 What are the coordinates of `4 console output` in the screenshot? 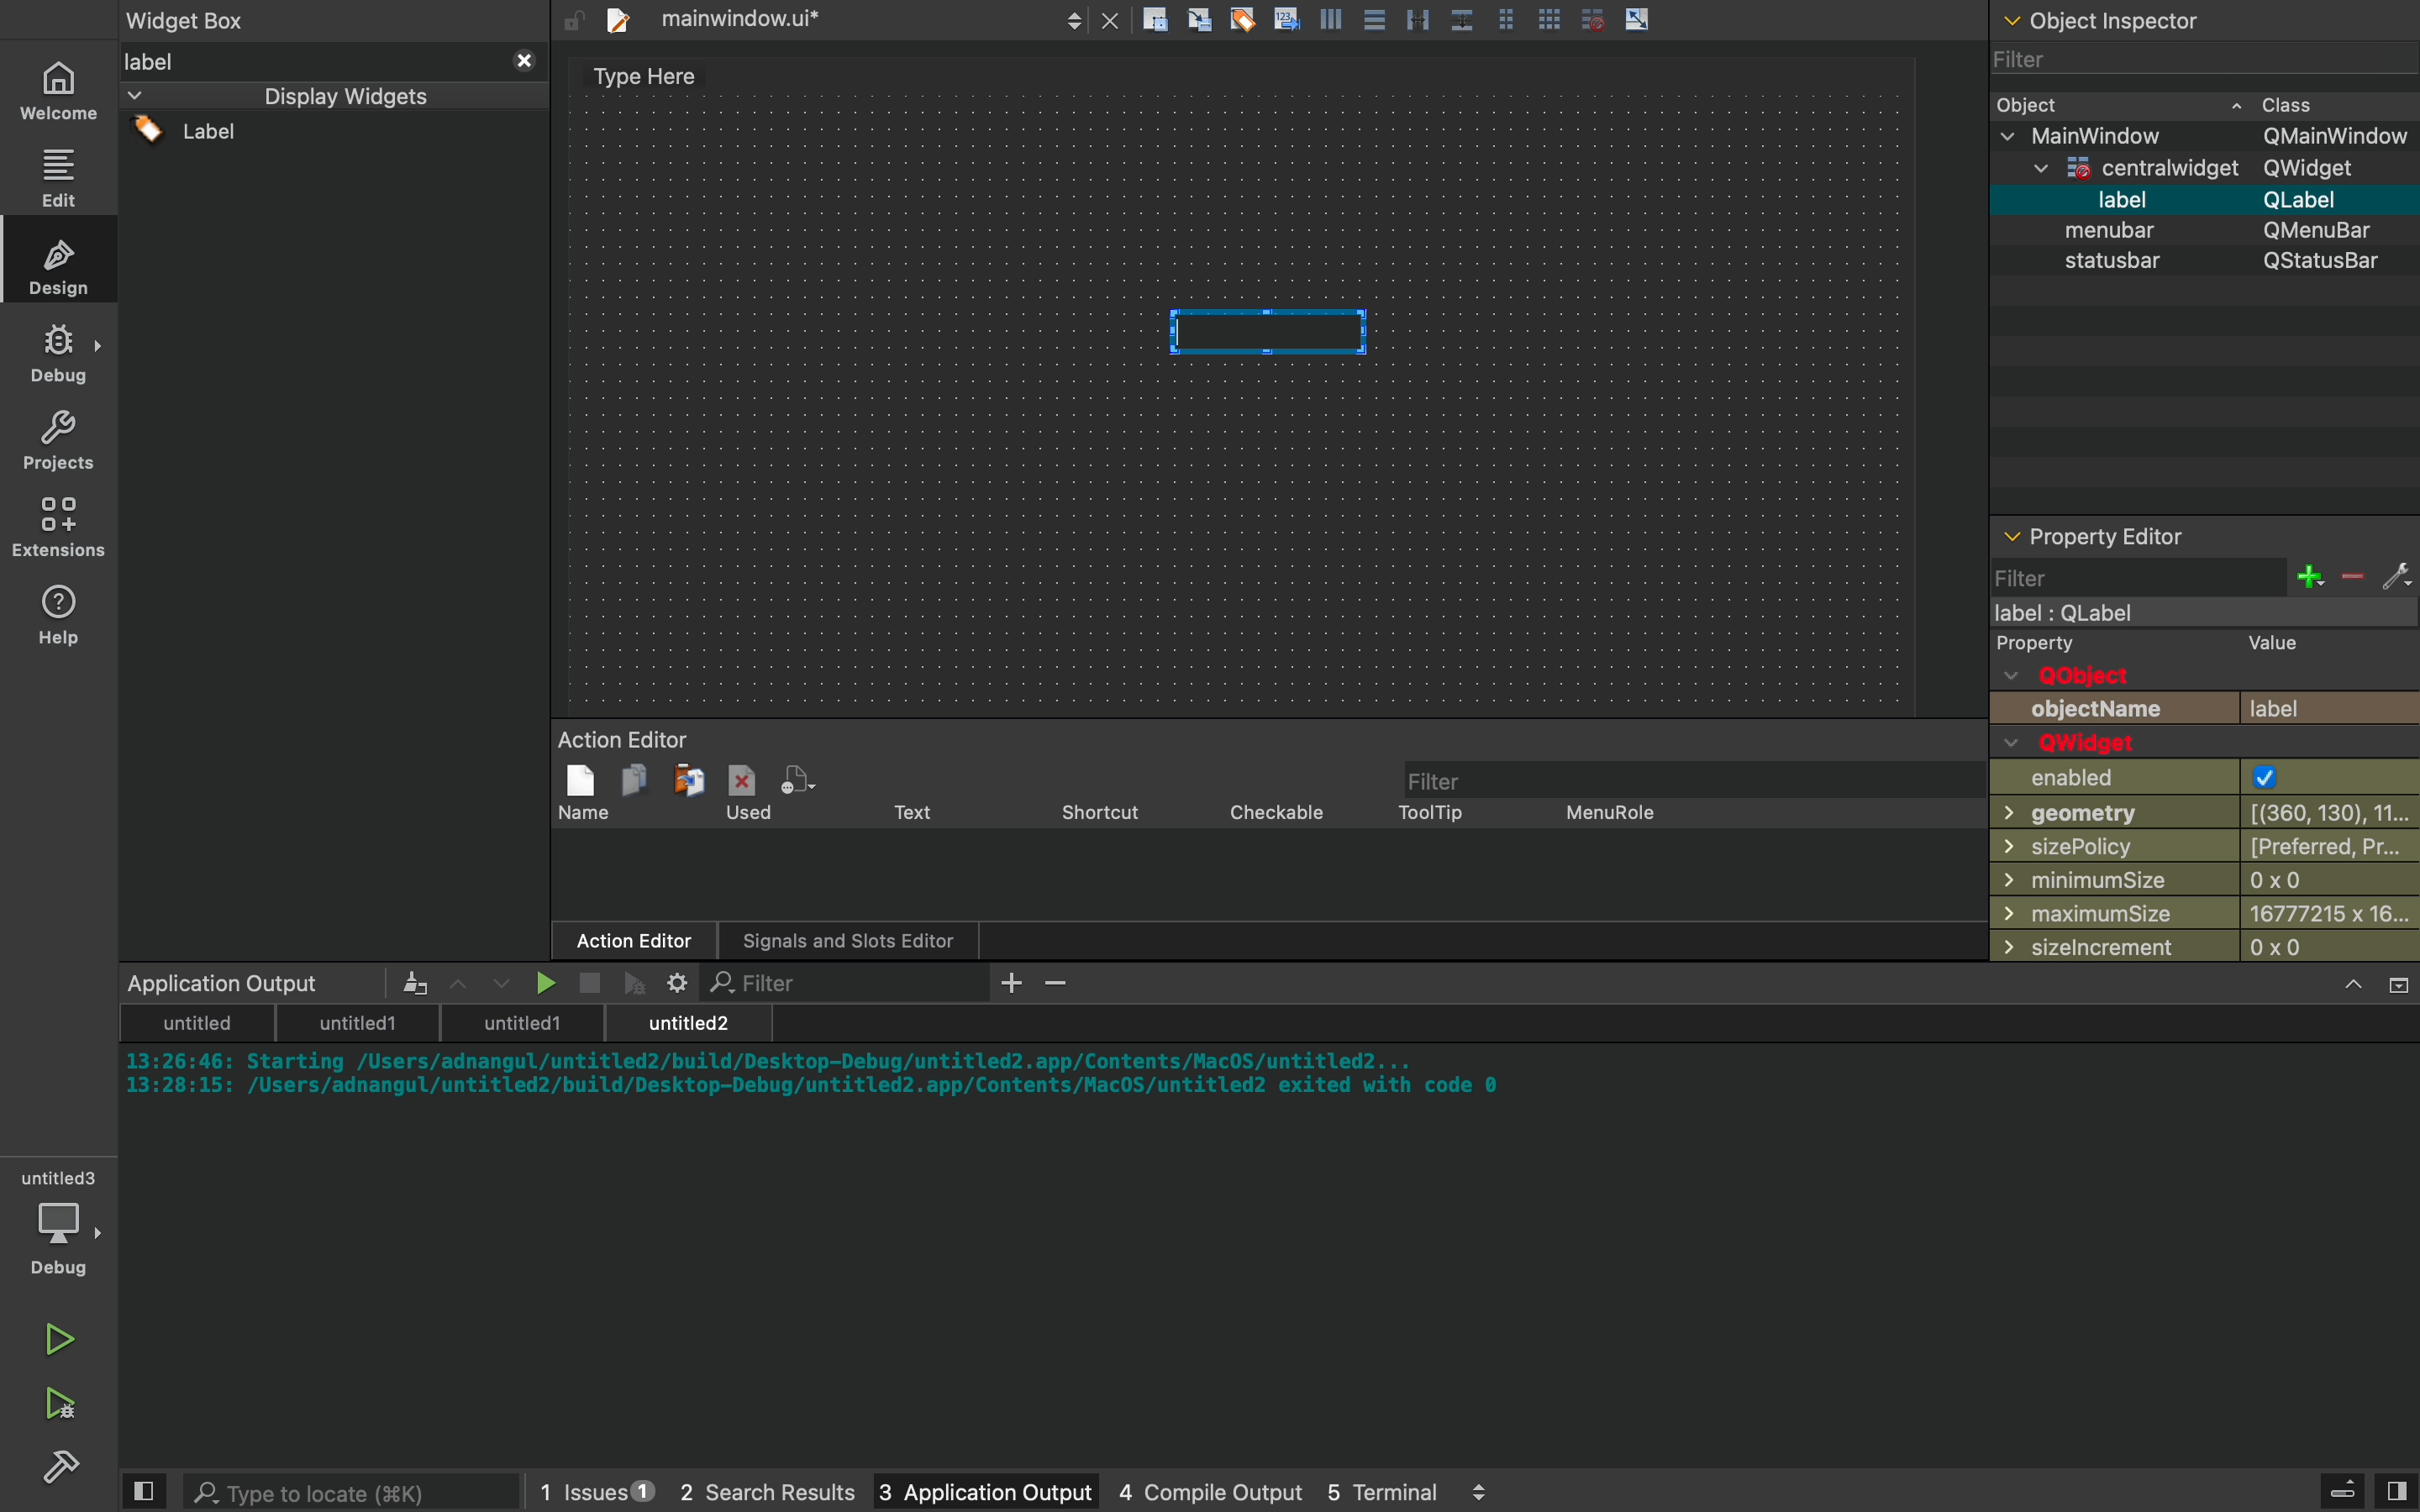 It's located at (1188, 1493).